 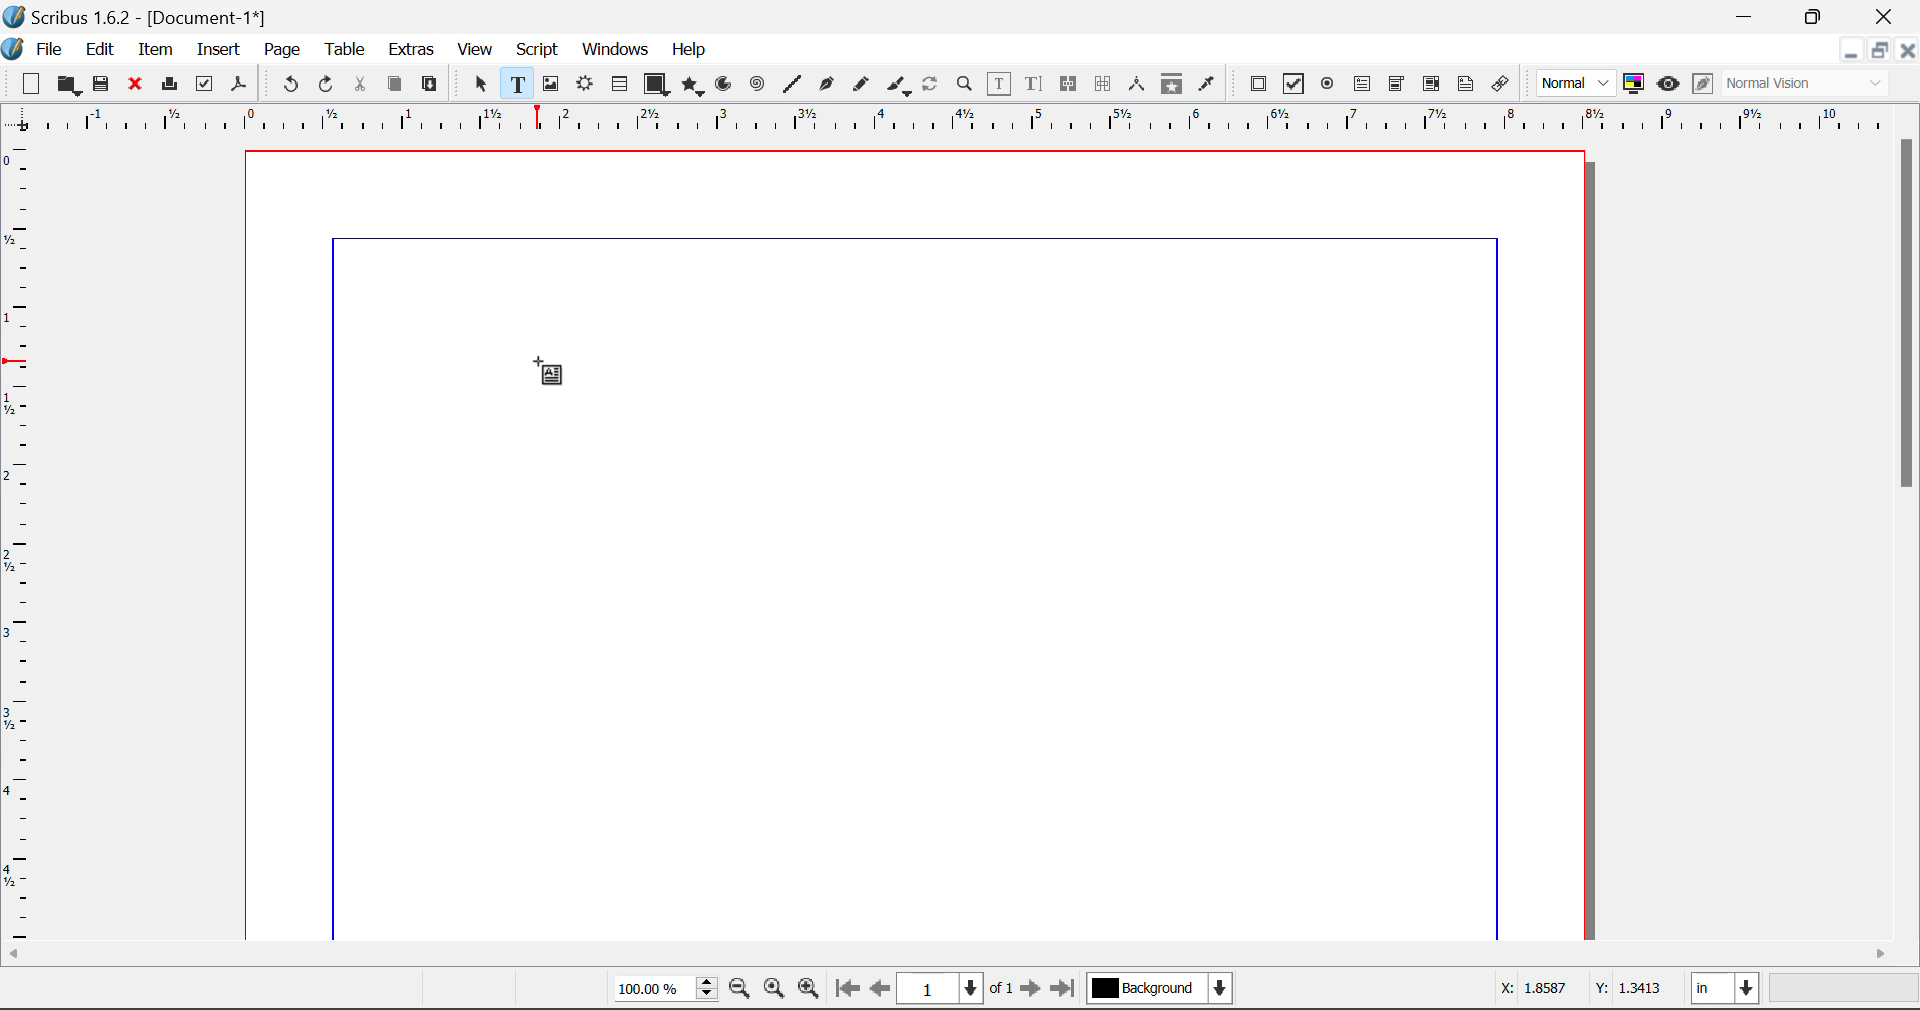 What do you see at coordinates (1748, 16) in the screenshot?
I see `Restore Down` at bounding box center [1748, 16].